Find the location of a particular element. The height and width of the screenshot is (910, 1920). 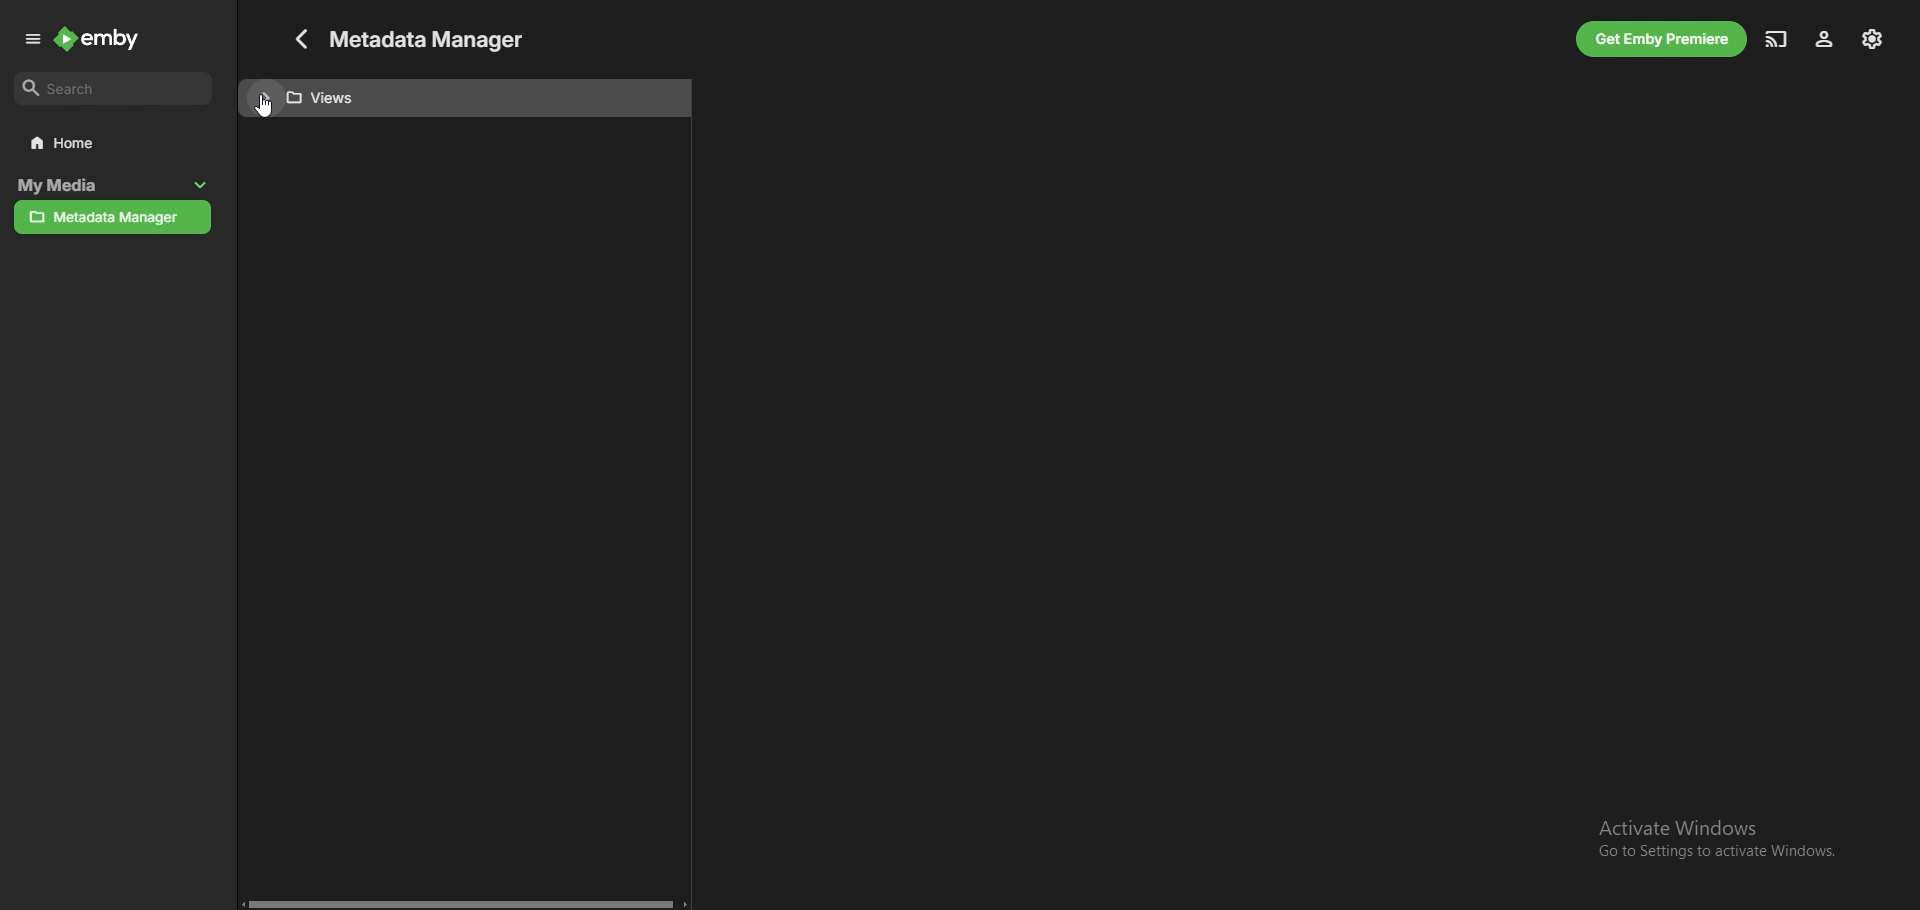

metadata manager is located at coordinates (113, 218).